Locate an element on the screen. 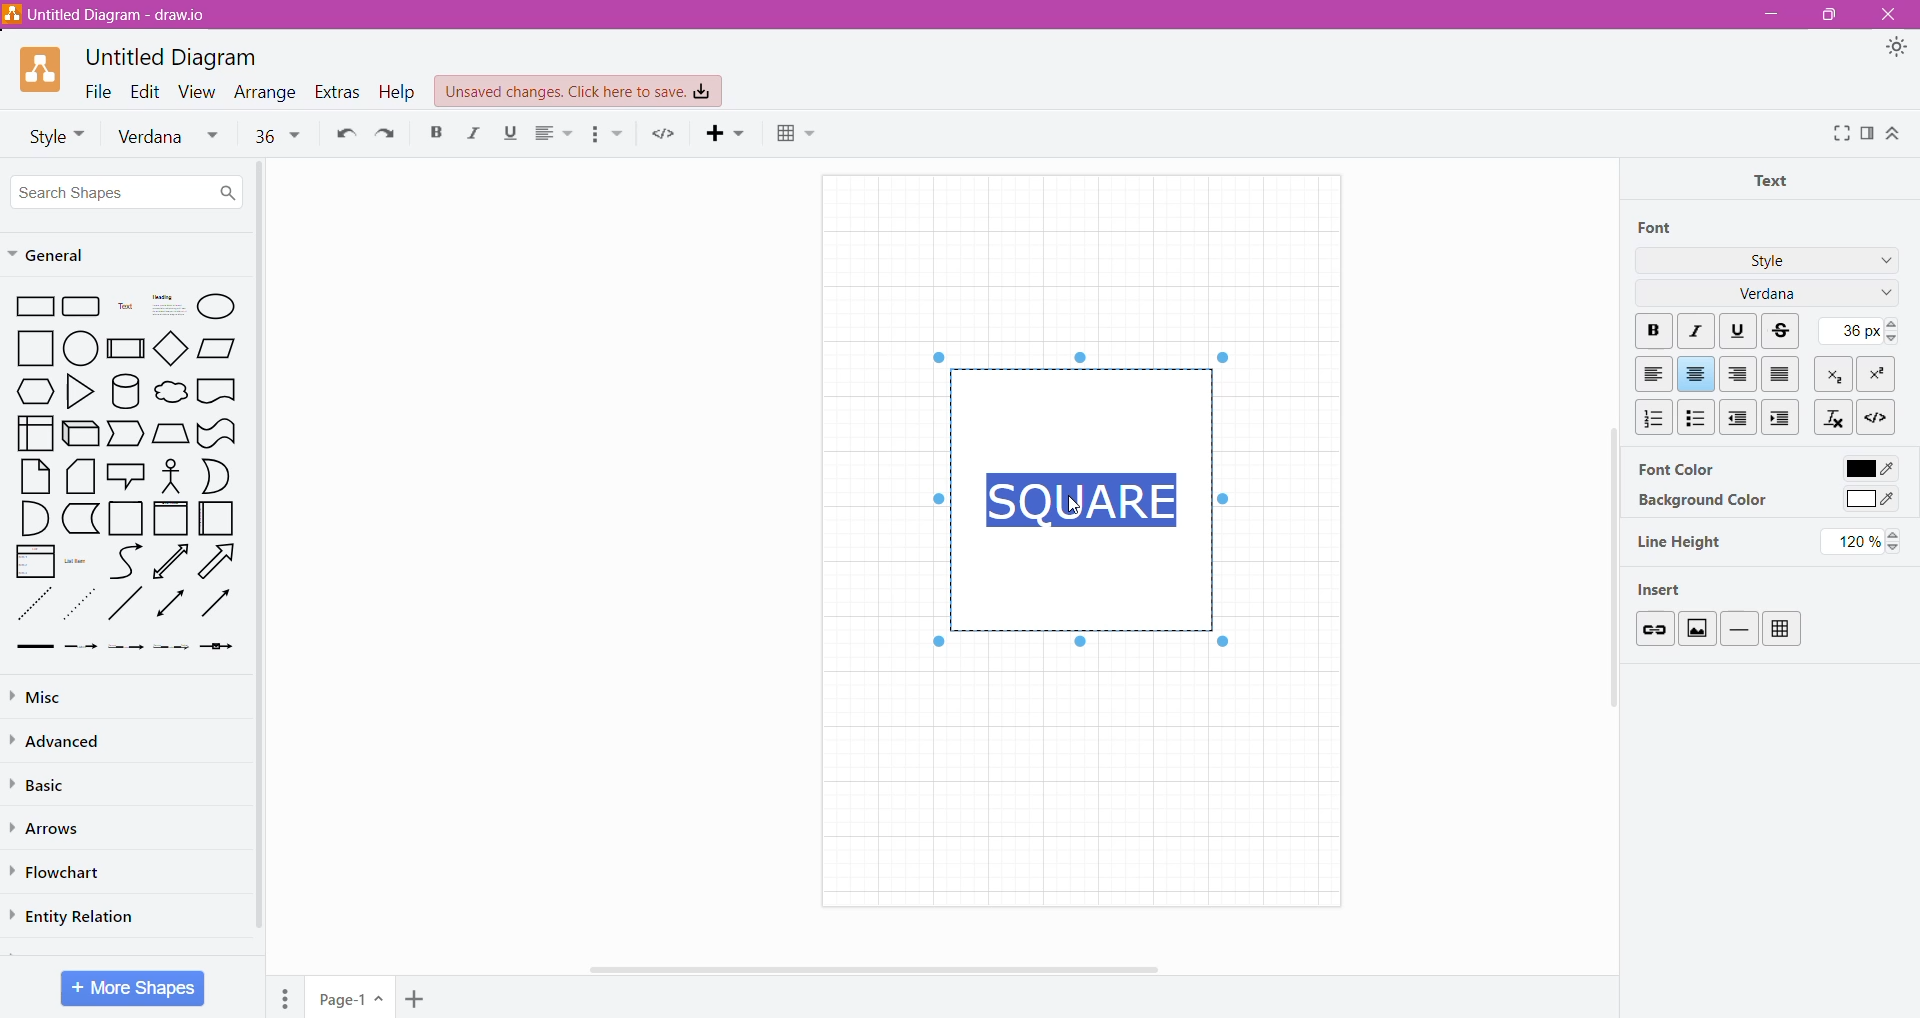 Image resolution: width=1920 pixels, height=1018 pixels. Ellipse is located at coordinates (216, 308).